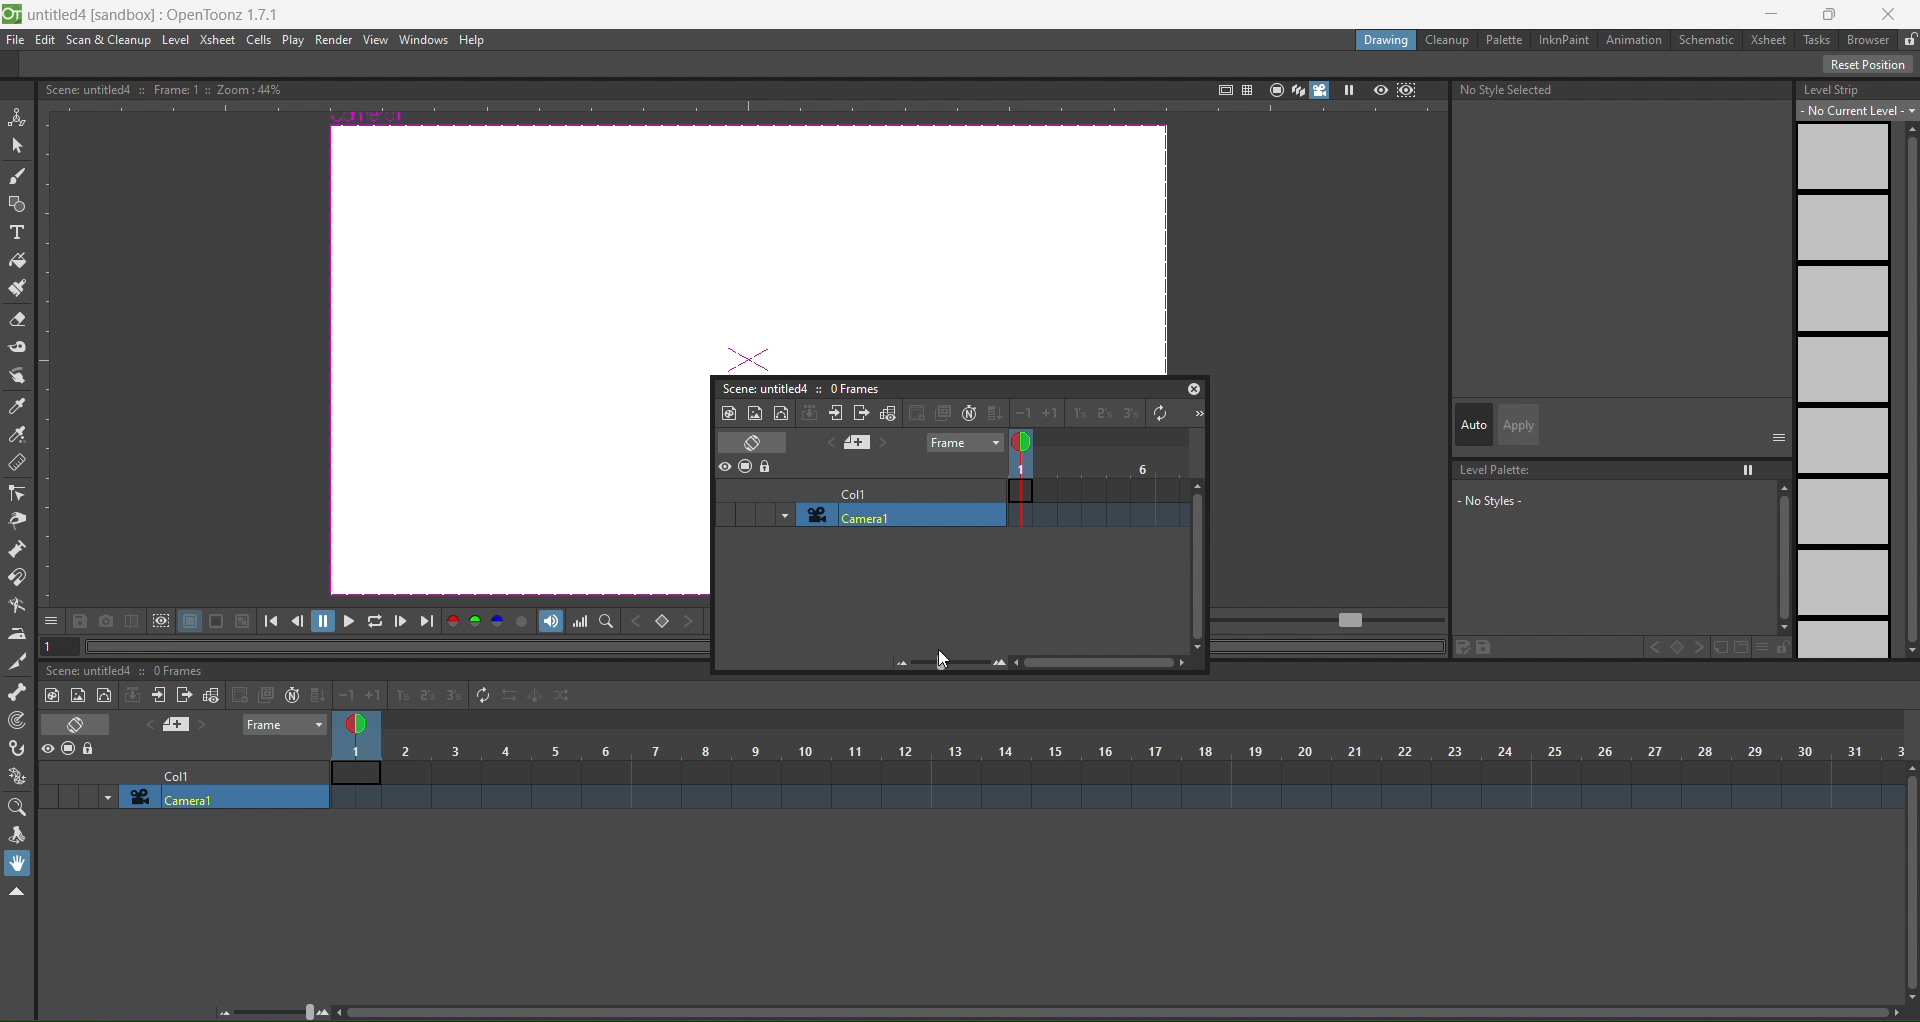 This screenshot has height=1022, width=1920. Describe the element at coordinates (16, 261) in the screenshot. I see `fill tool` at that location.